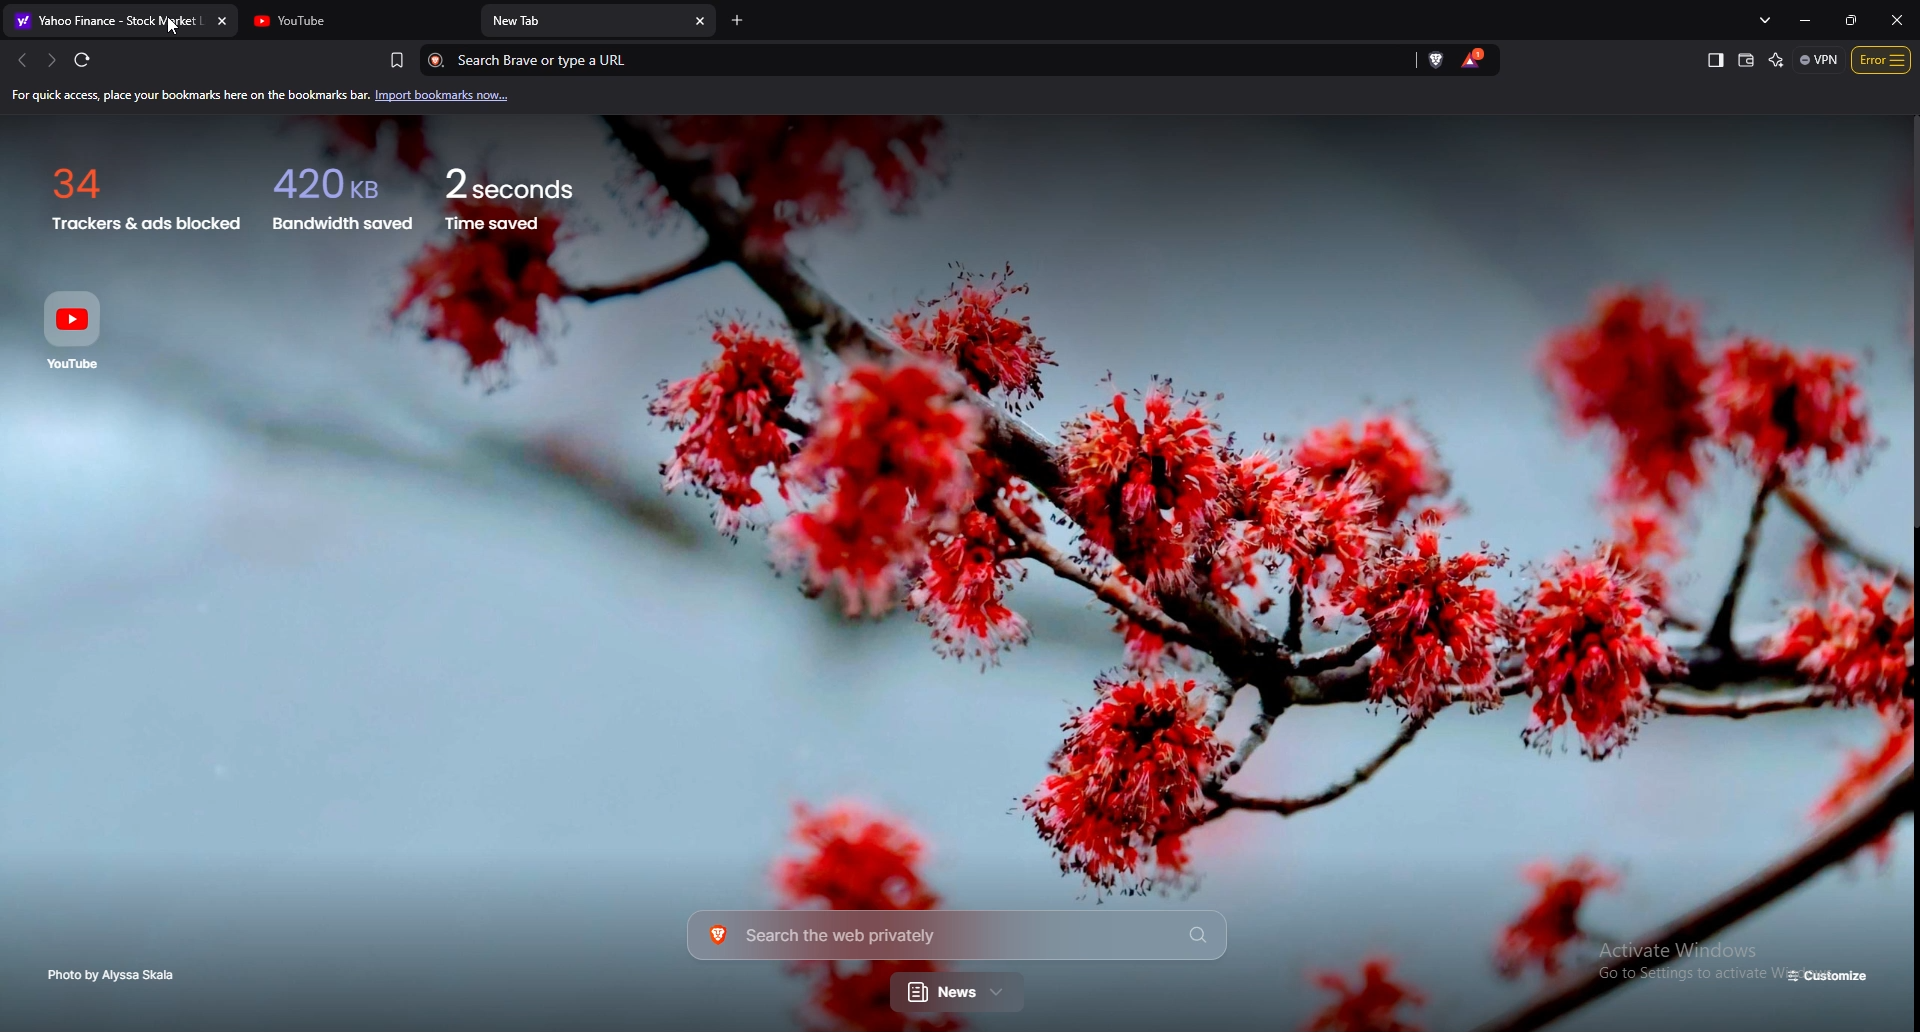  What do you see at coordinates (1747, 60) in the screenshot?
I see `wallet` at bounding box center [1747, 60].